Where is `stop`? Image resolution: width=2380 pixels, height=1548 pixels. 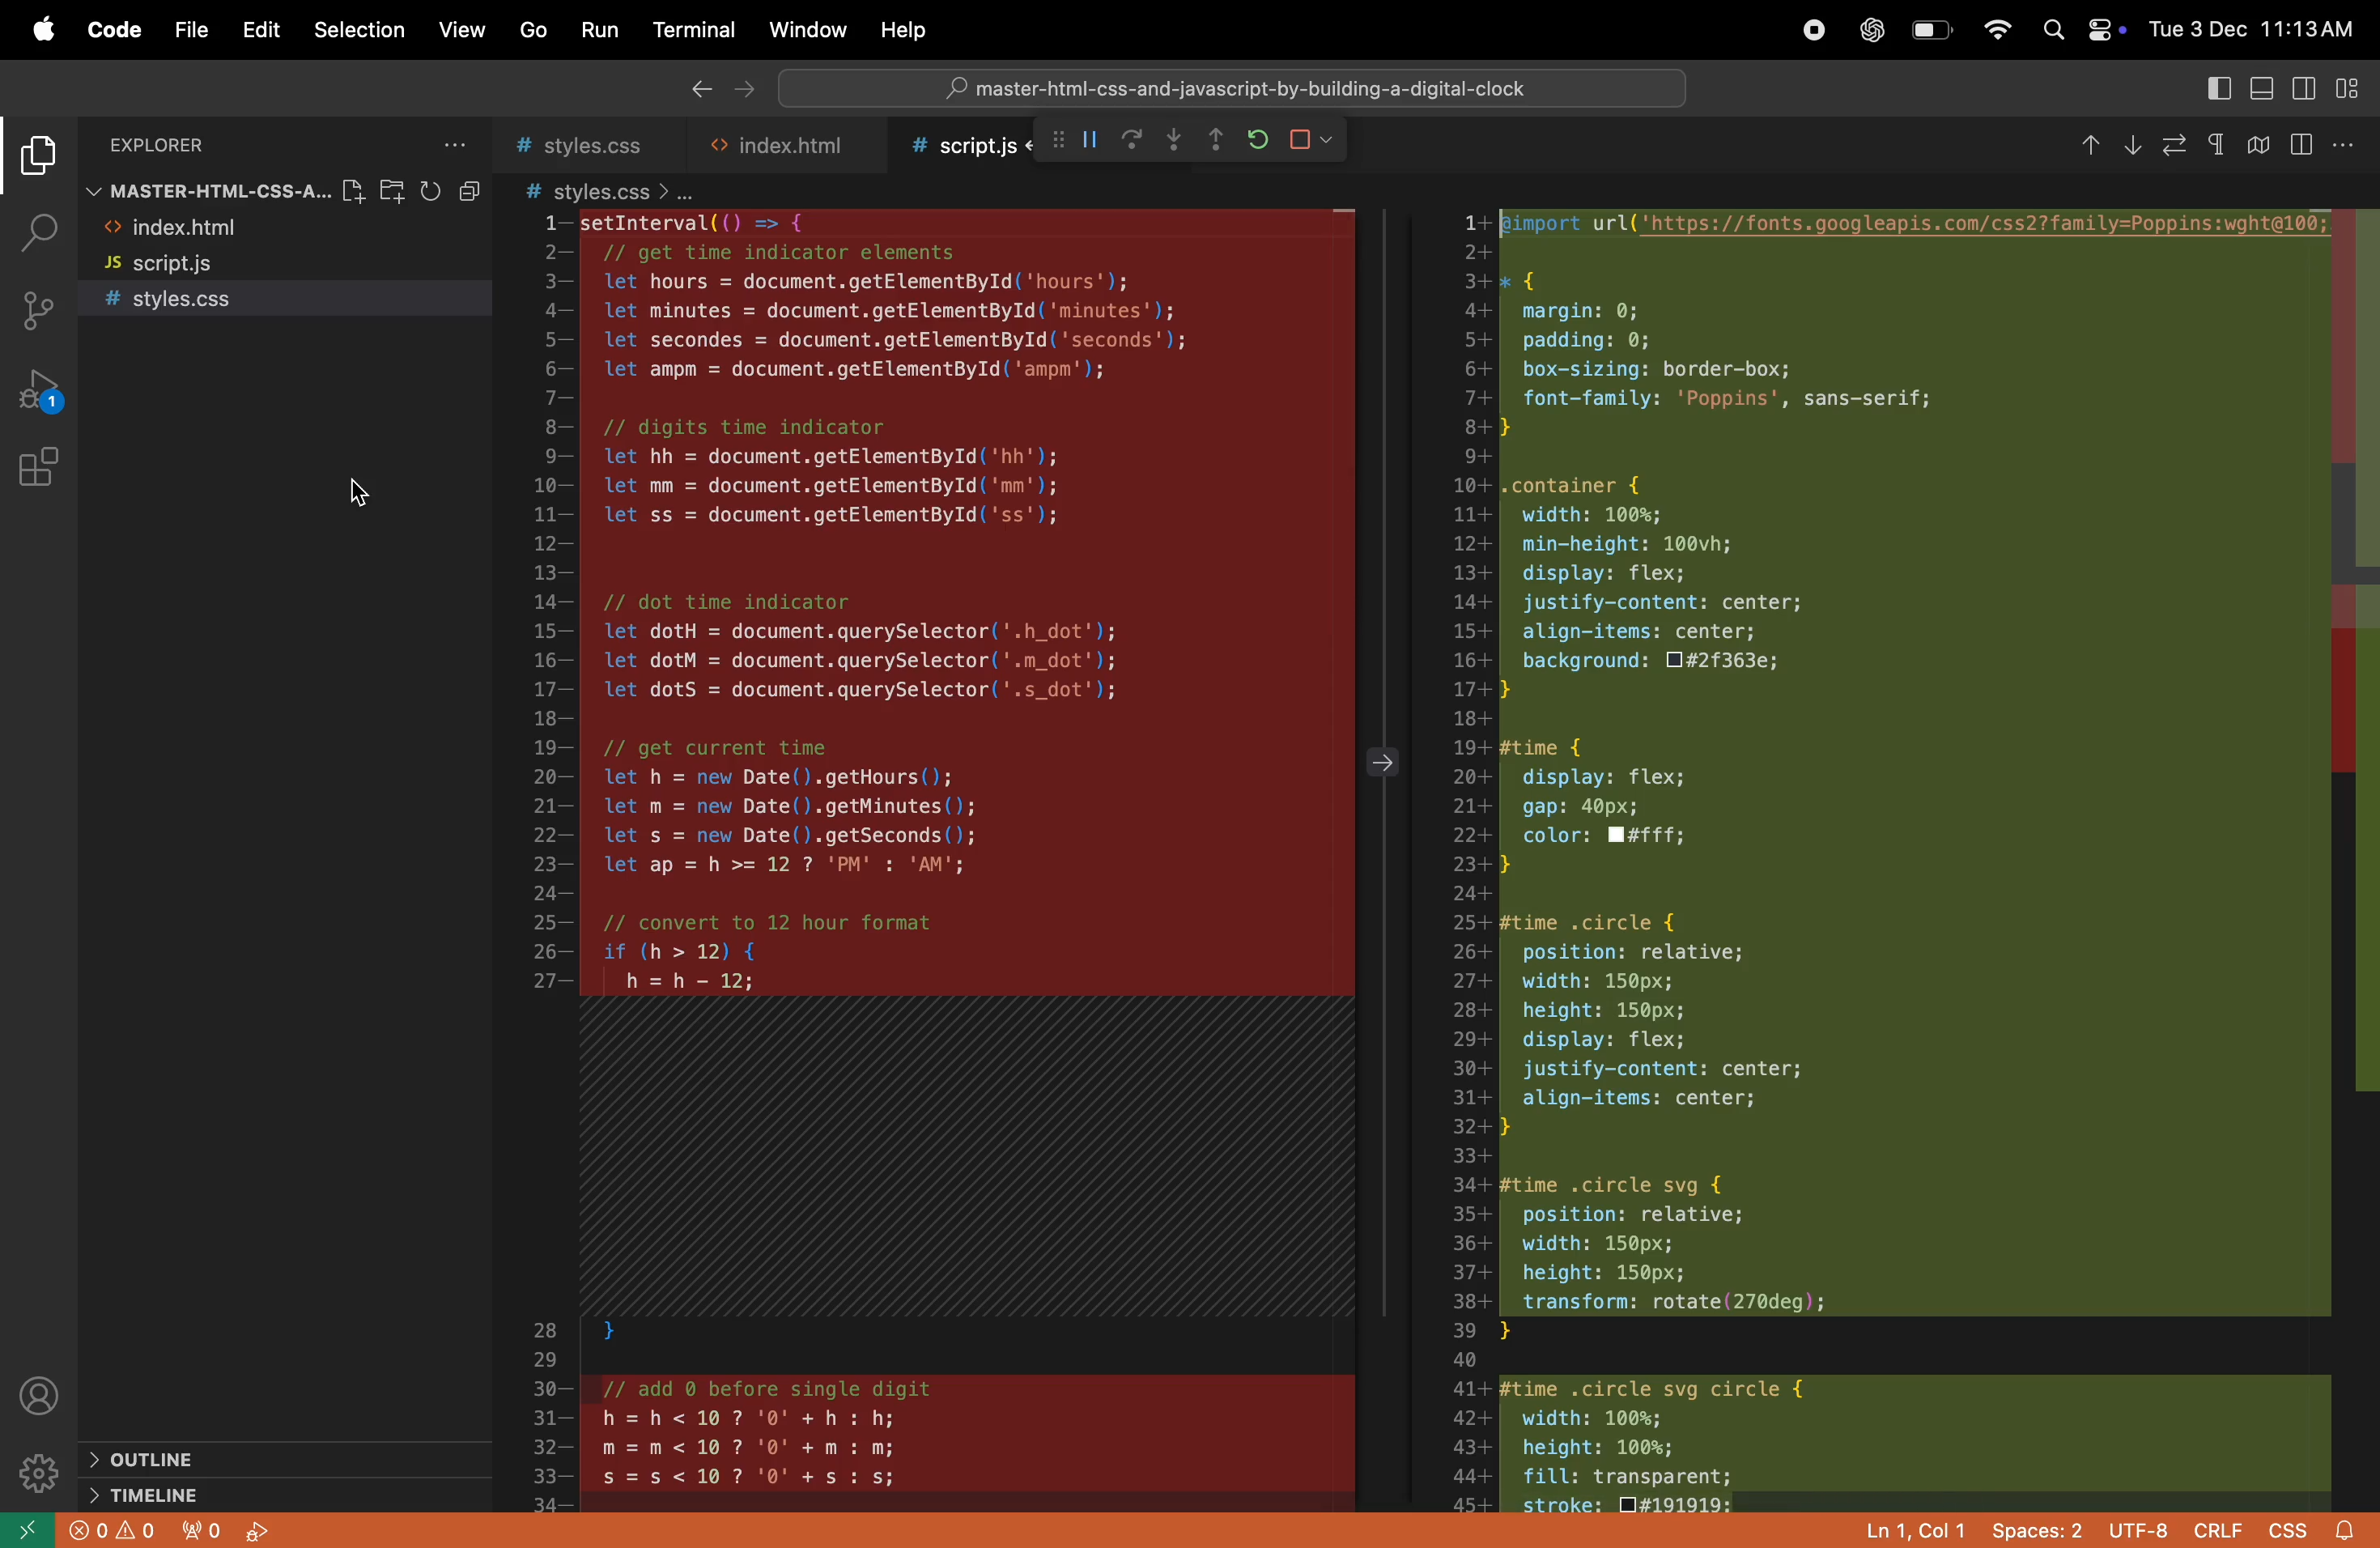 stop is located at coordinates (1315, 139).